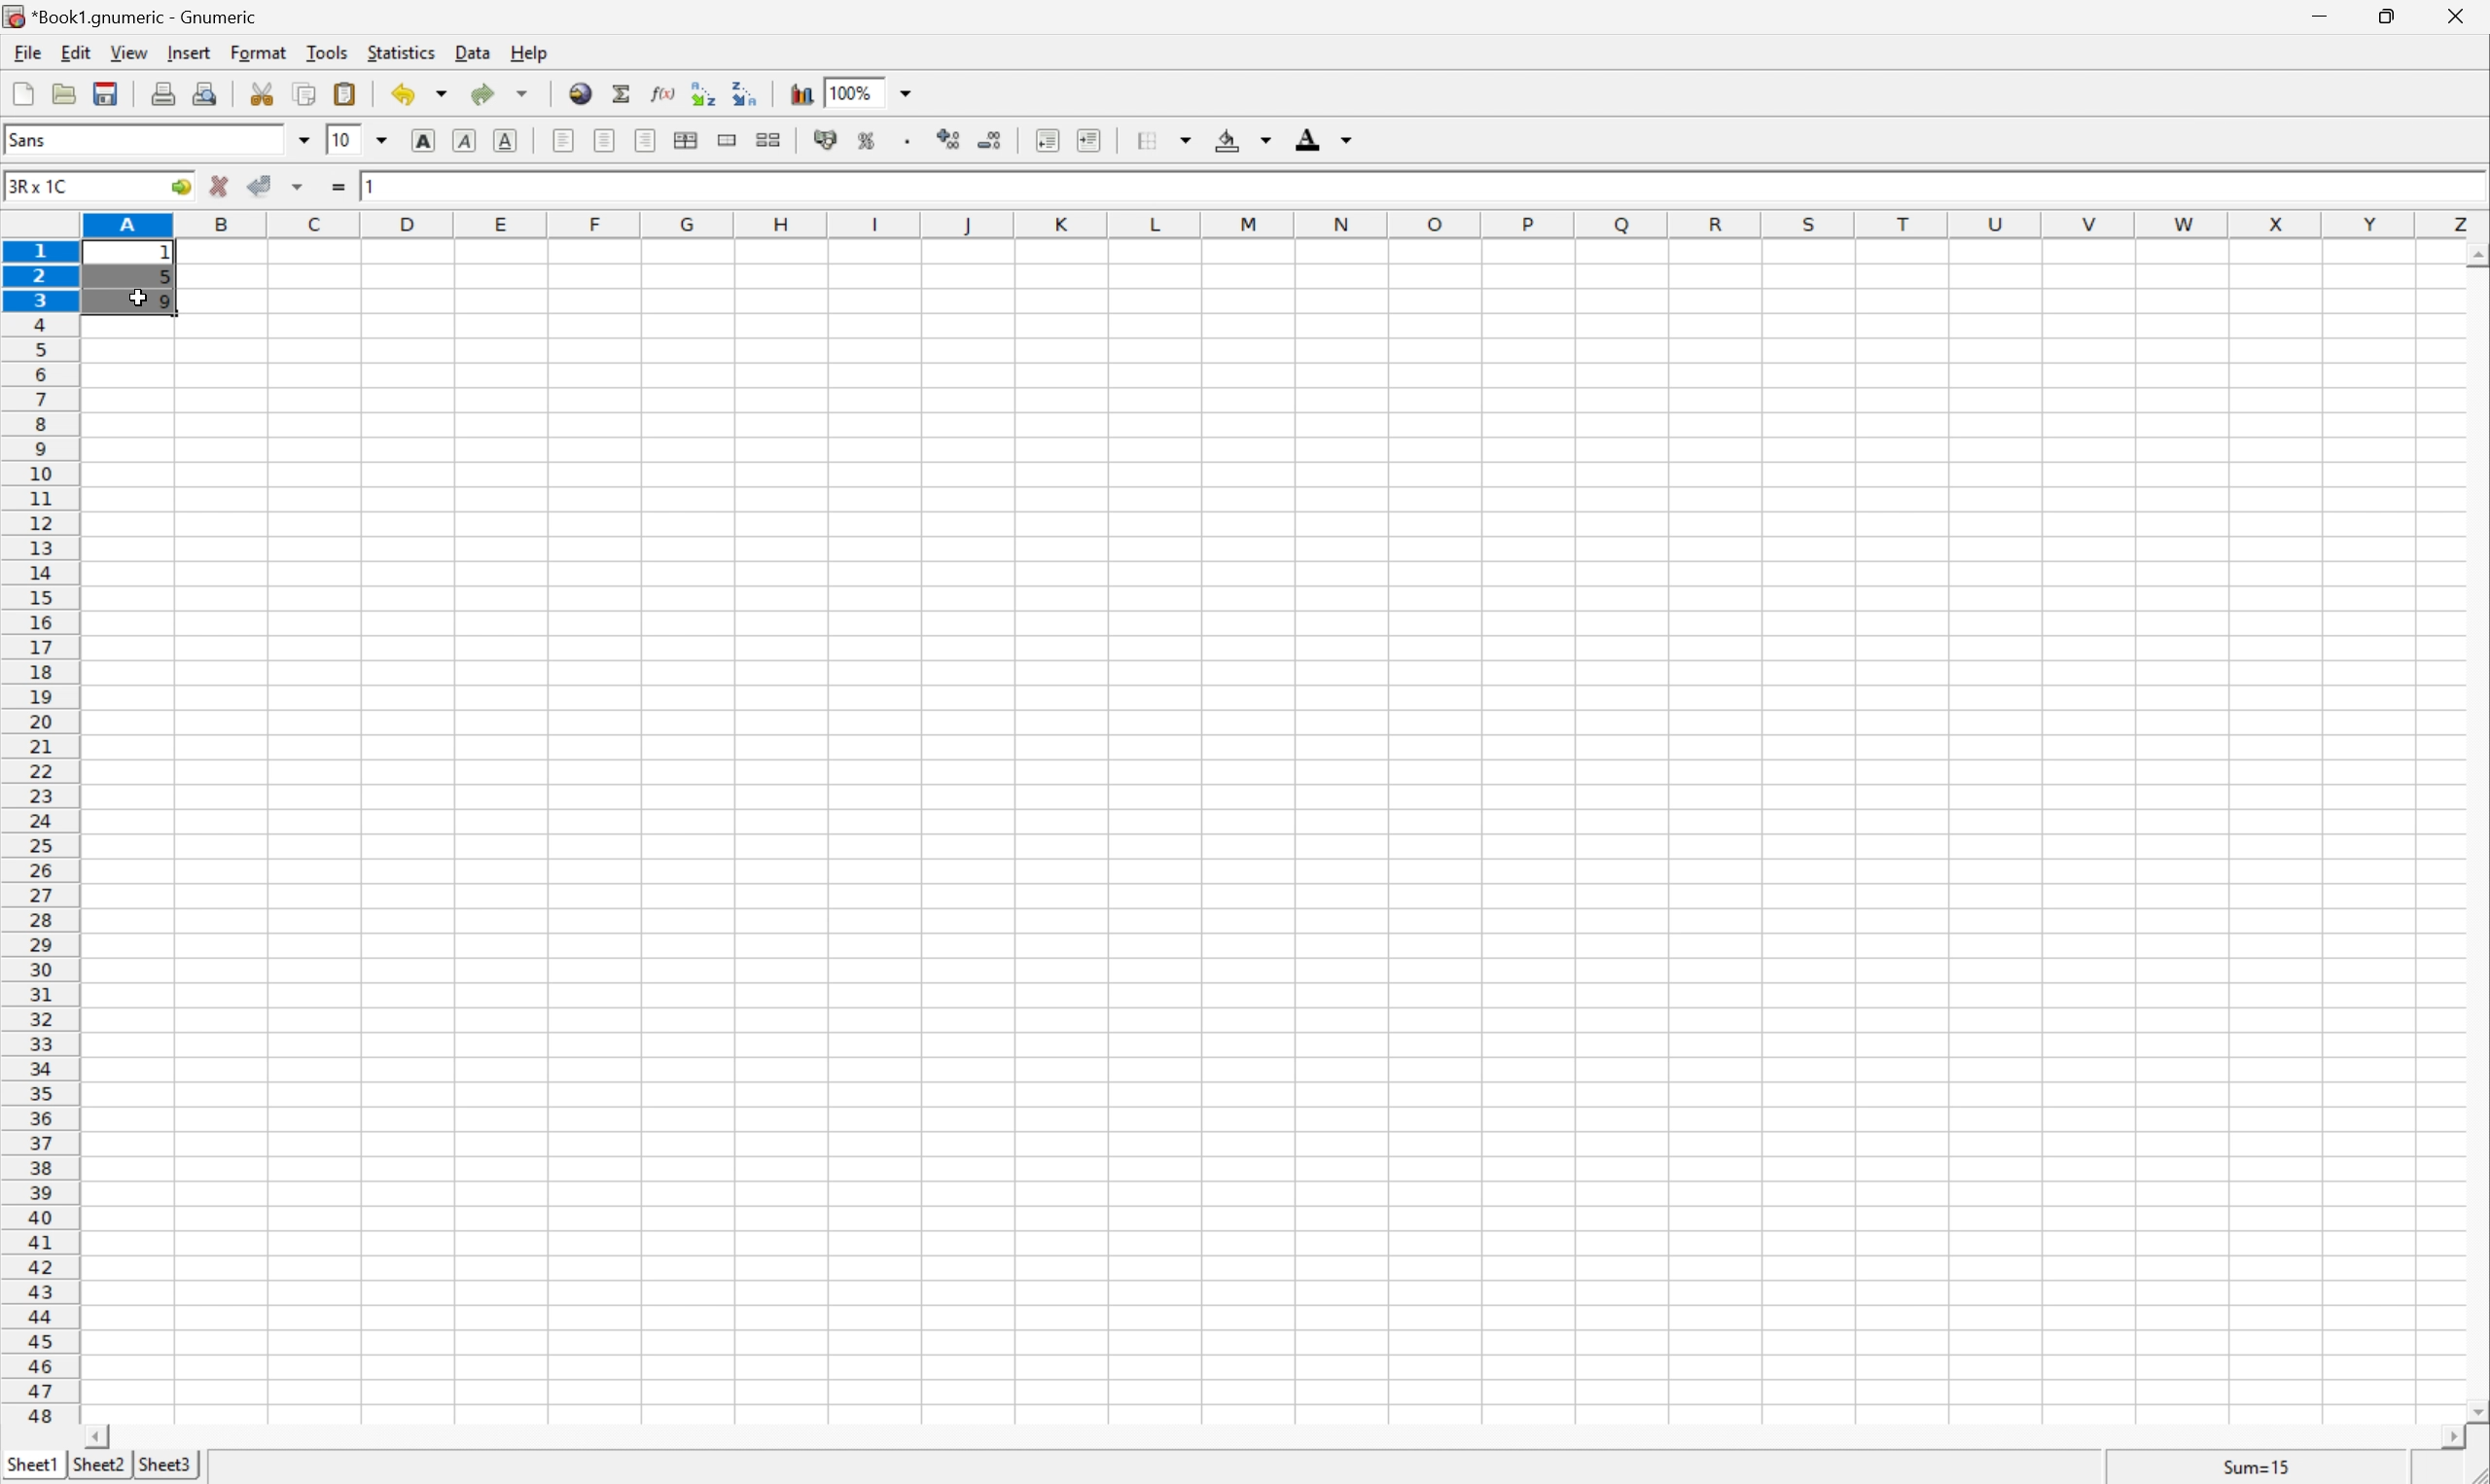 This screenshot has height=1484, width=2490. Describe the element at coordinates (299, 187) in the screenshot. I see `accept changes across all selections` at that location.